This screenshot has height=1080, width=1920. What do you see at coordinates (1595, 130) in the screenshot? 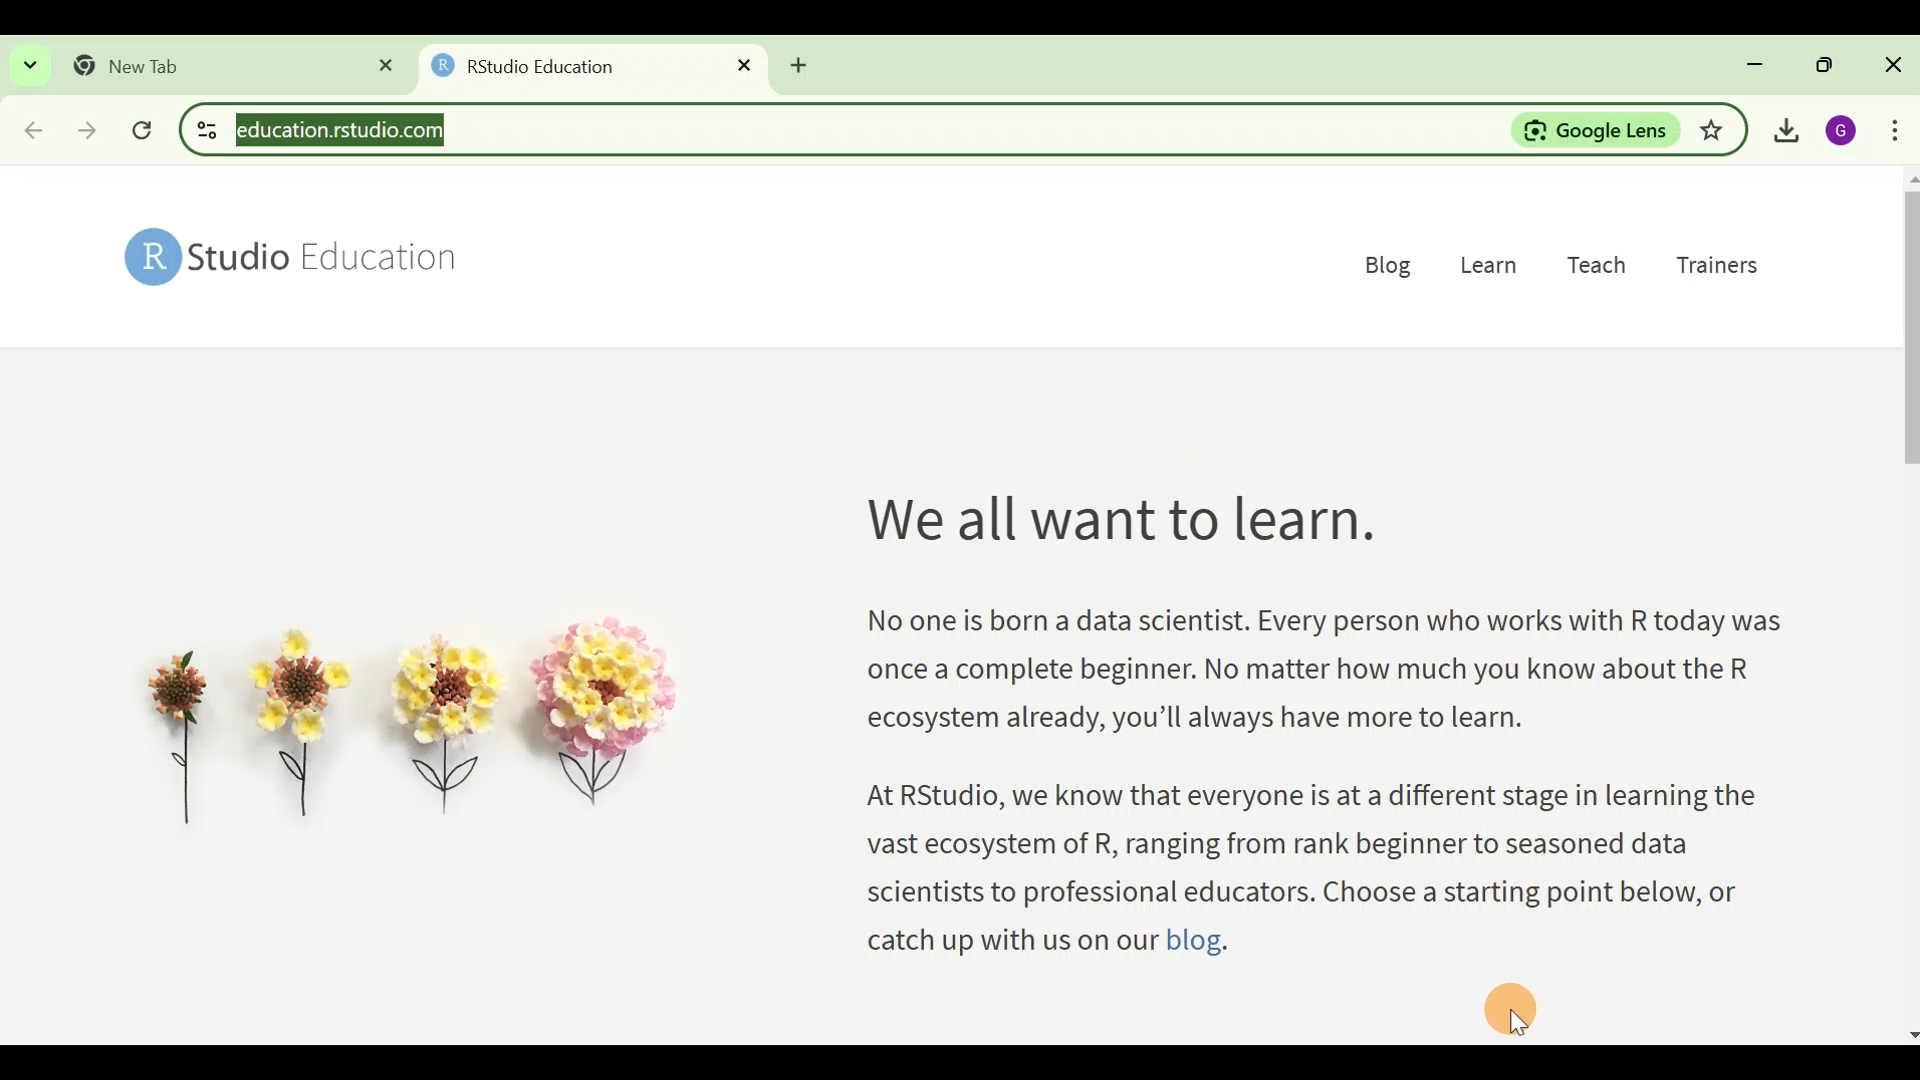
I see `Google Lens` at bounding box center [1595, 130].